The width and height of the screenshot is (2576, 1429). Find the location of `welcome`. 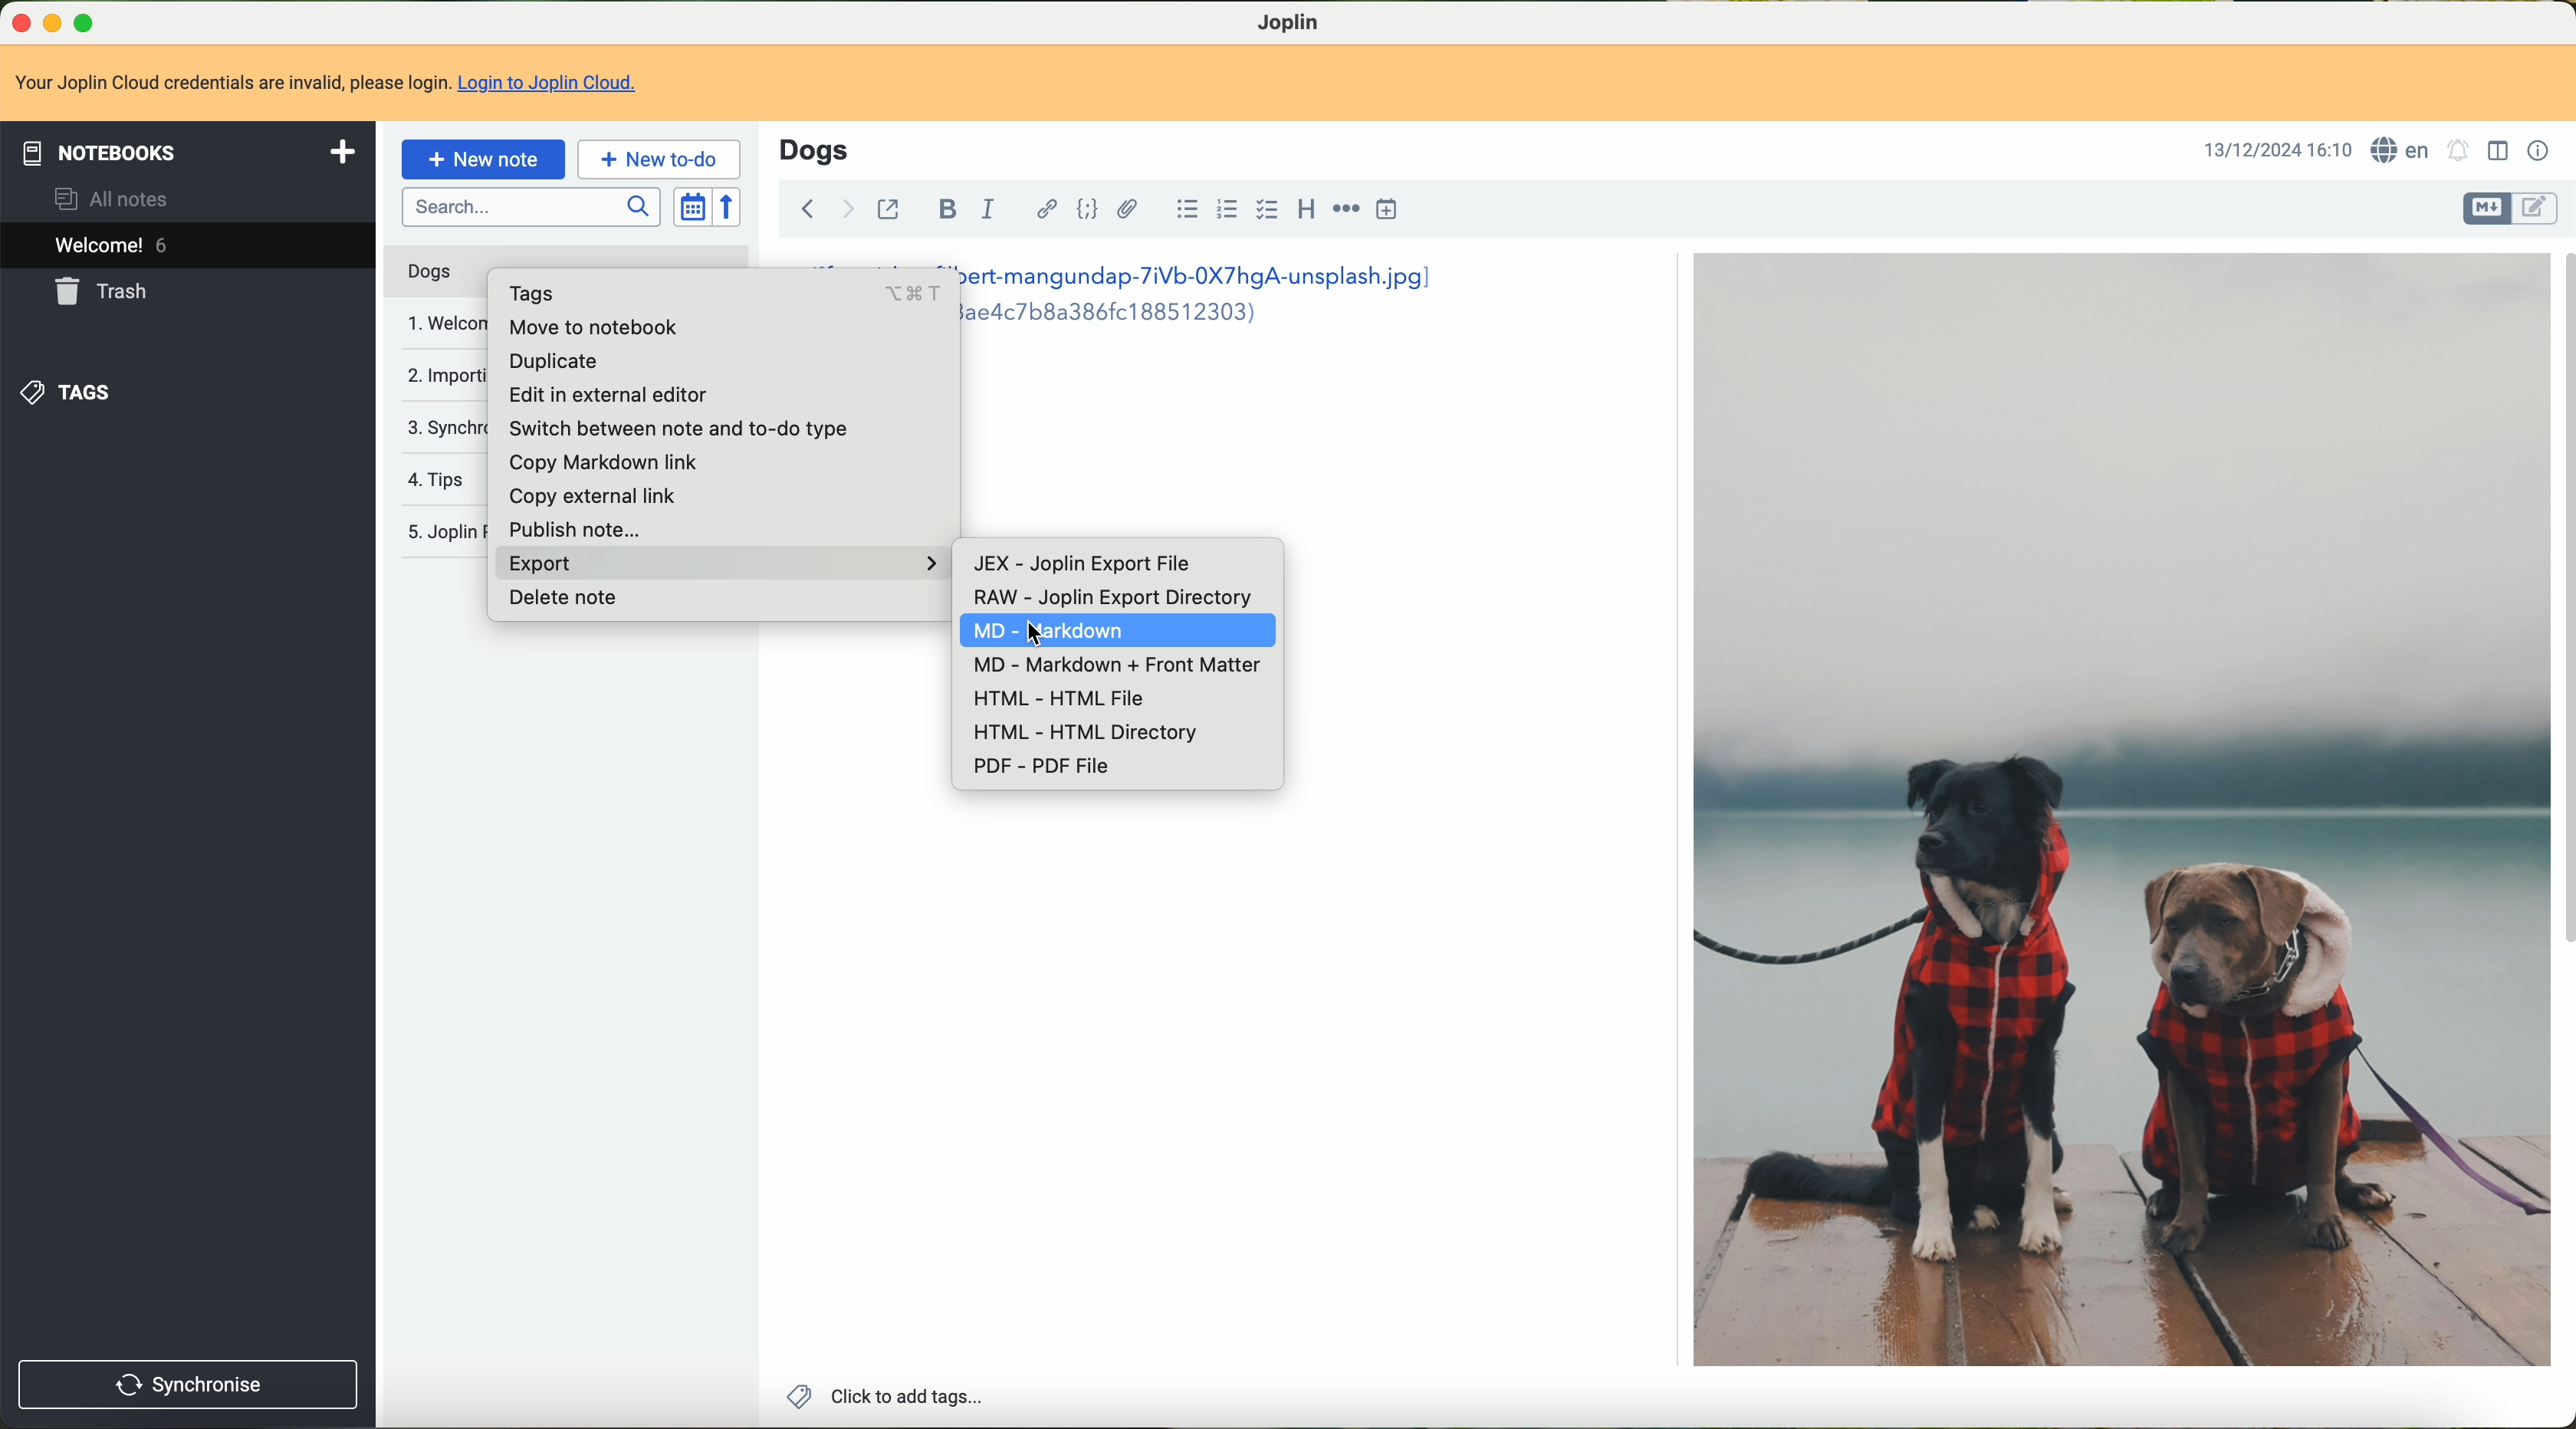

welcome is located at coordinates (188, 248).